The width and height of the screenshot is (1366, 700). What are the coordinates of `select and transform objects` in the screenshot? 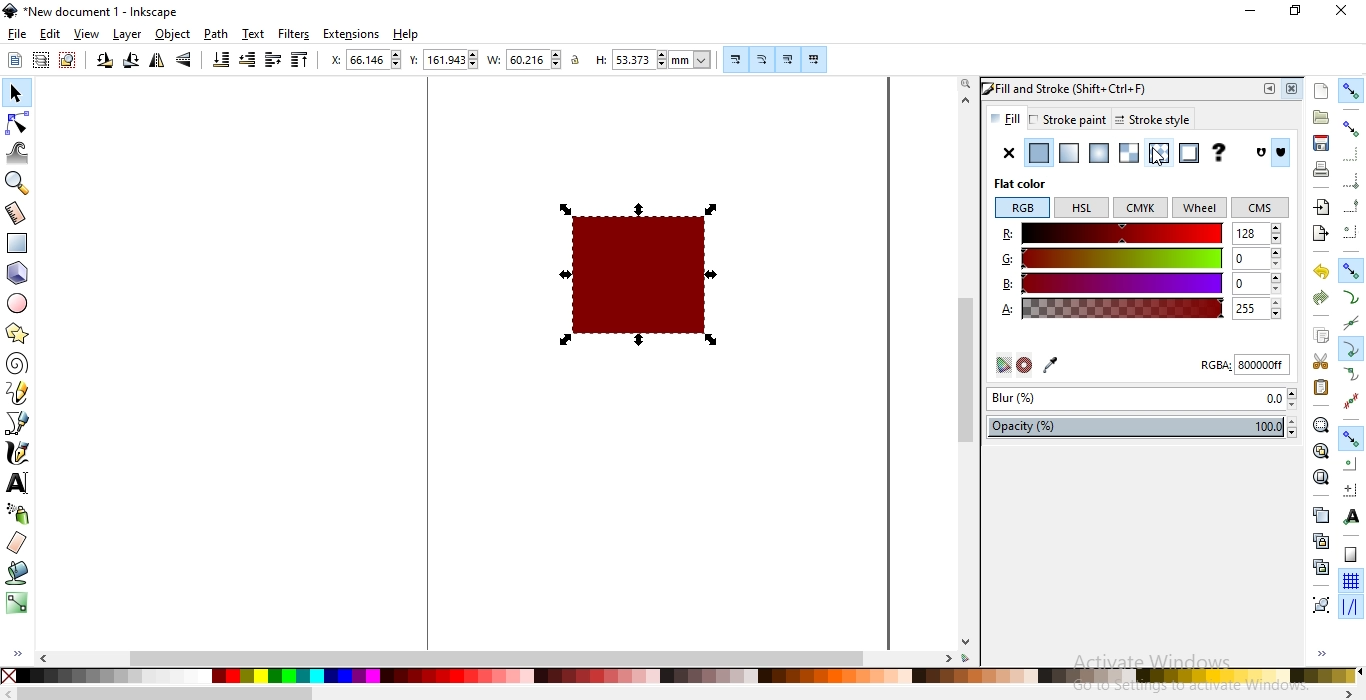 It's located at (16, 93).